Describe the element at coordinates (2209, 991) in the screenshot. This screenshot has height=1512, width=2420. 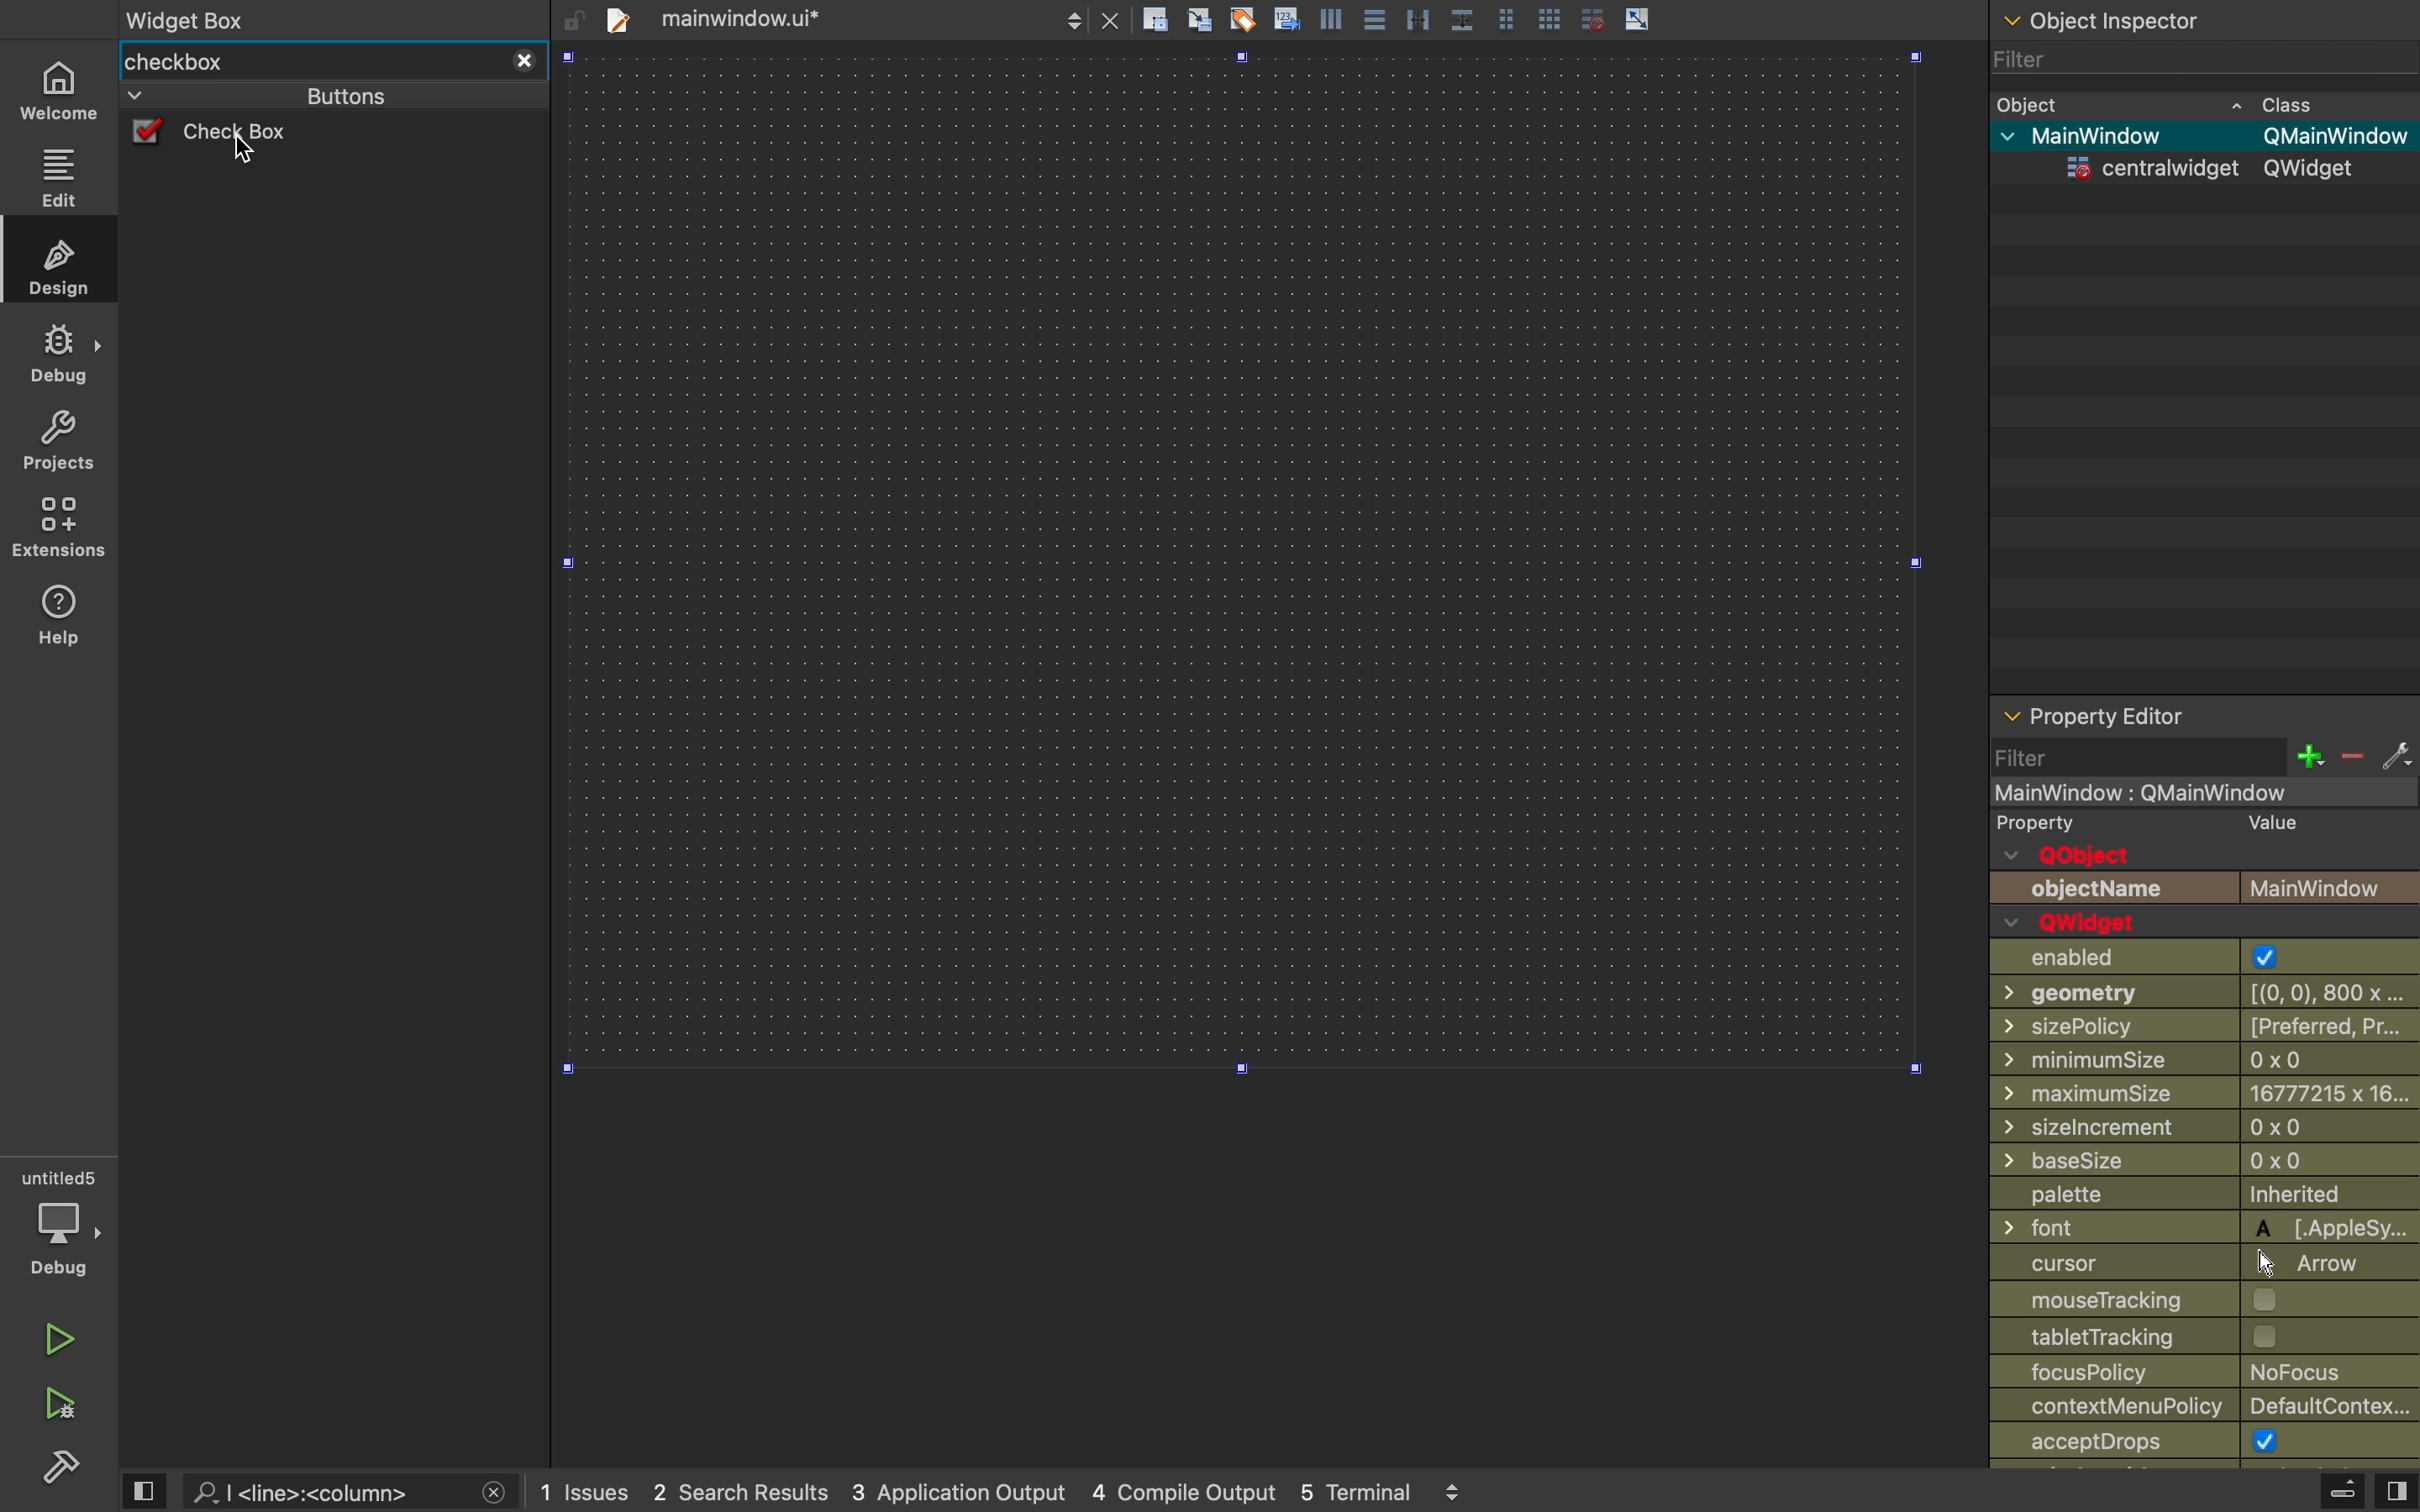
I see `geometry` at that location.